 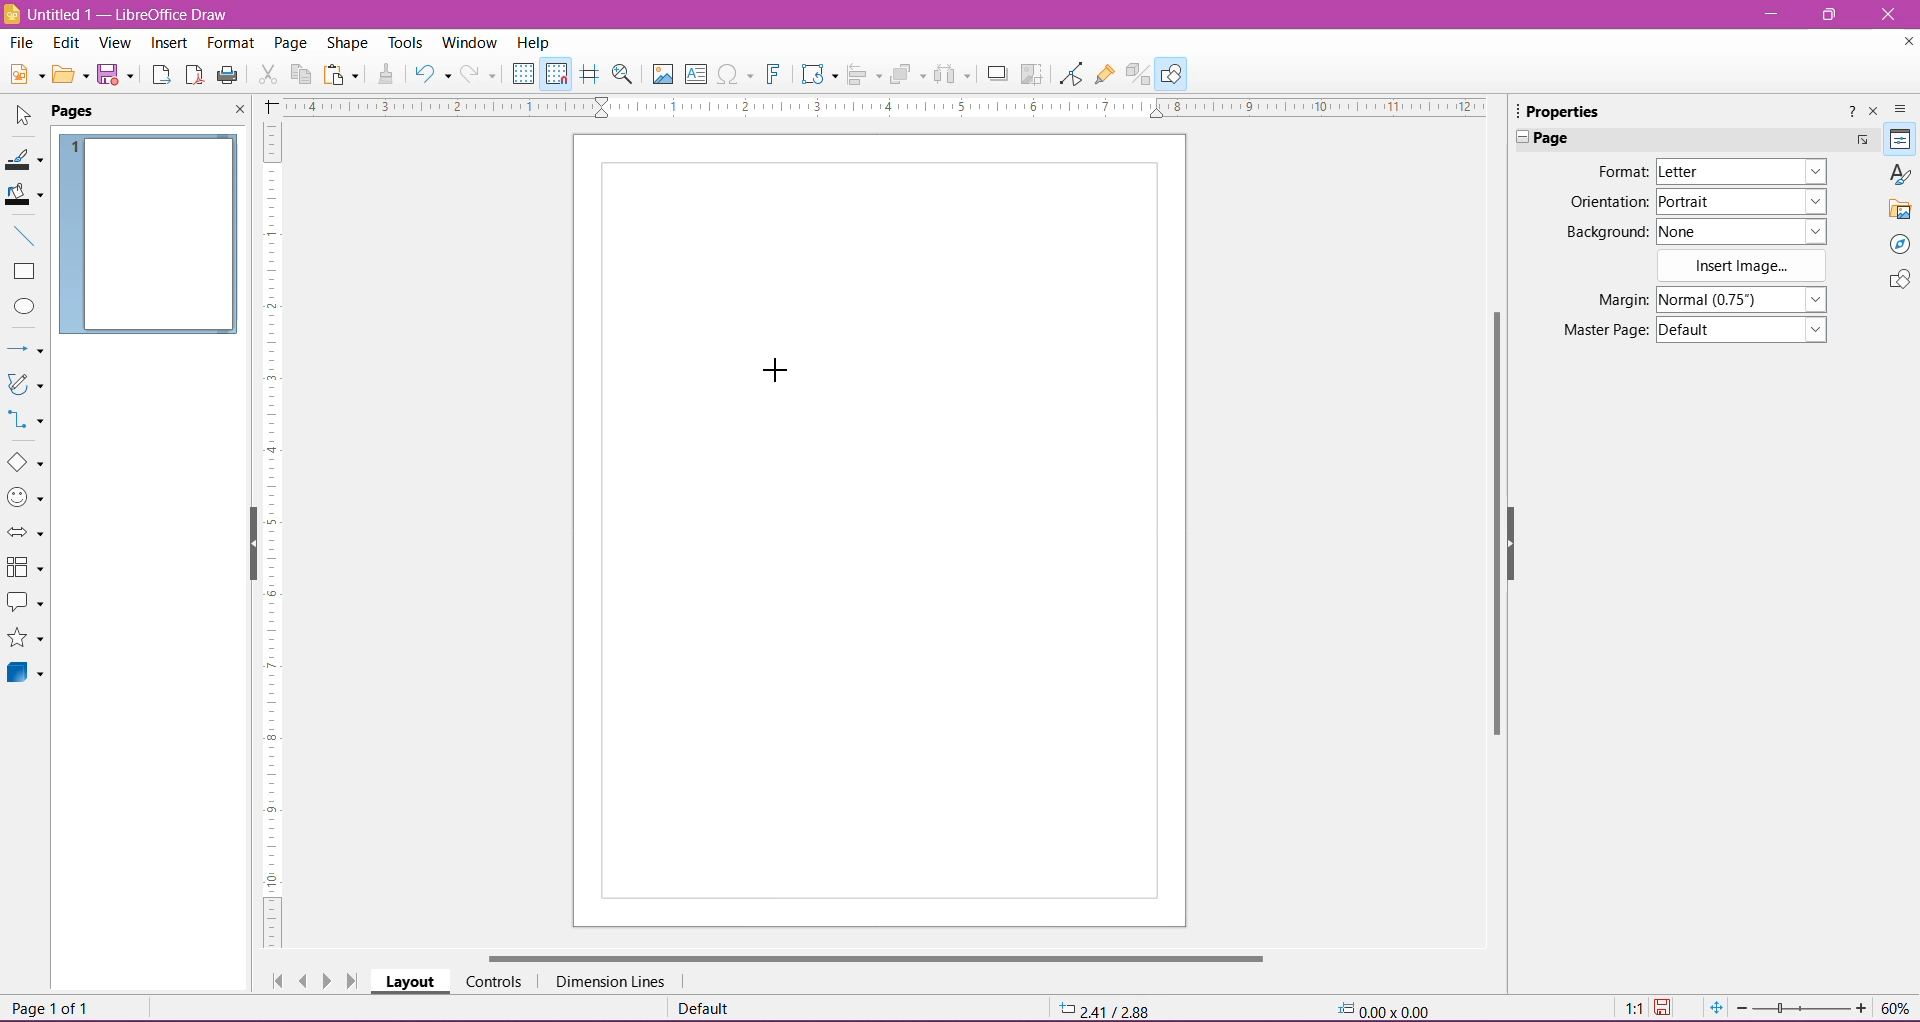 I want to click on Fill Color, so click(x=24, y=195).